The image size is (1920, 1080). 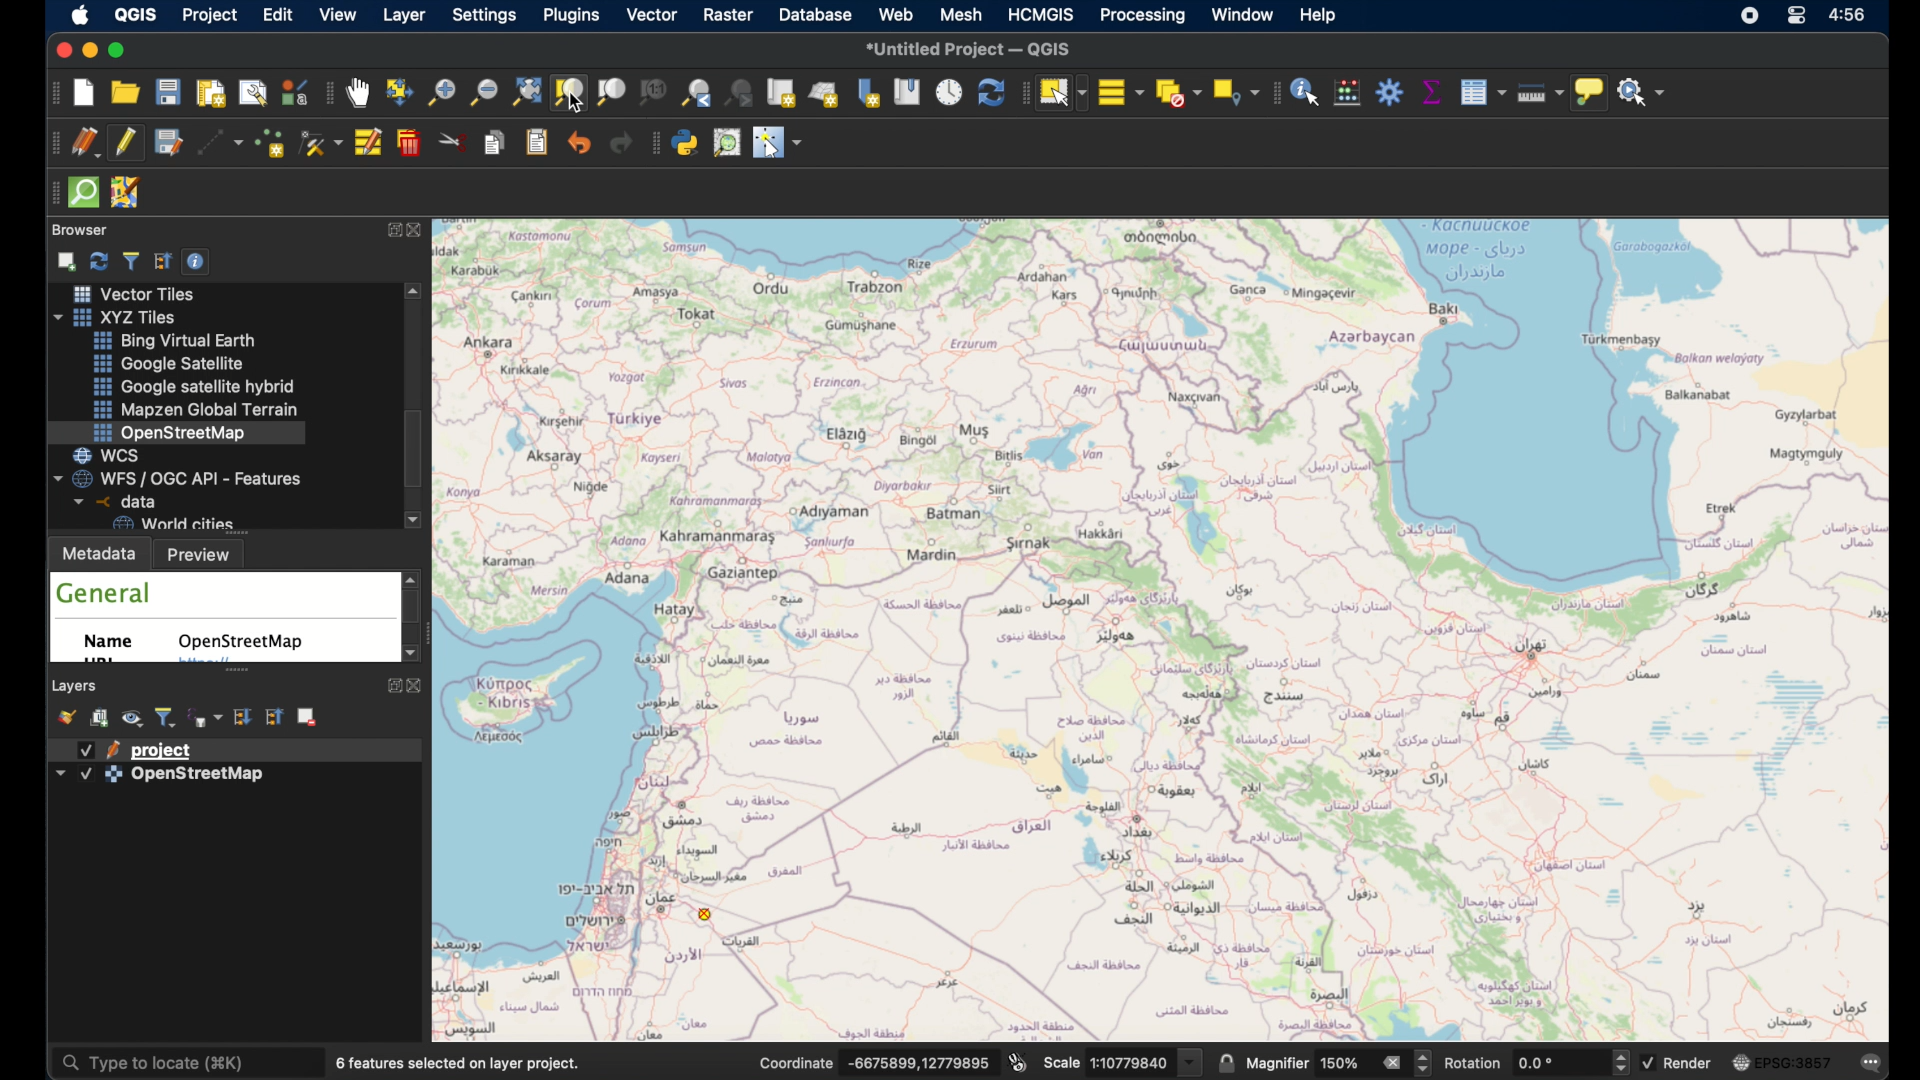 What do you see at coordinates (1121, 91) in the screenshot?
I see `select all features` at bounding box center [1121, 91].